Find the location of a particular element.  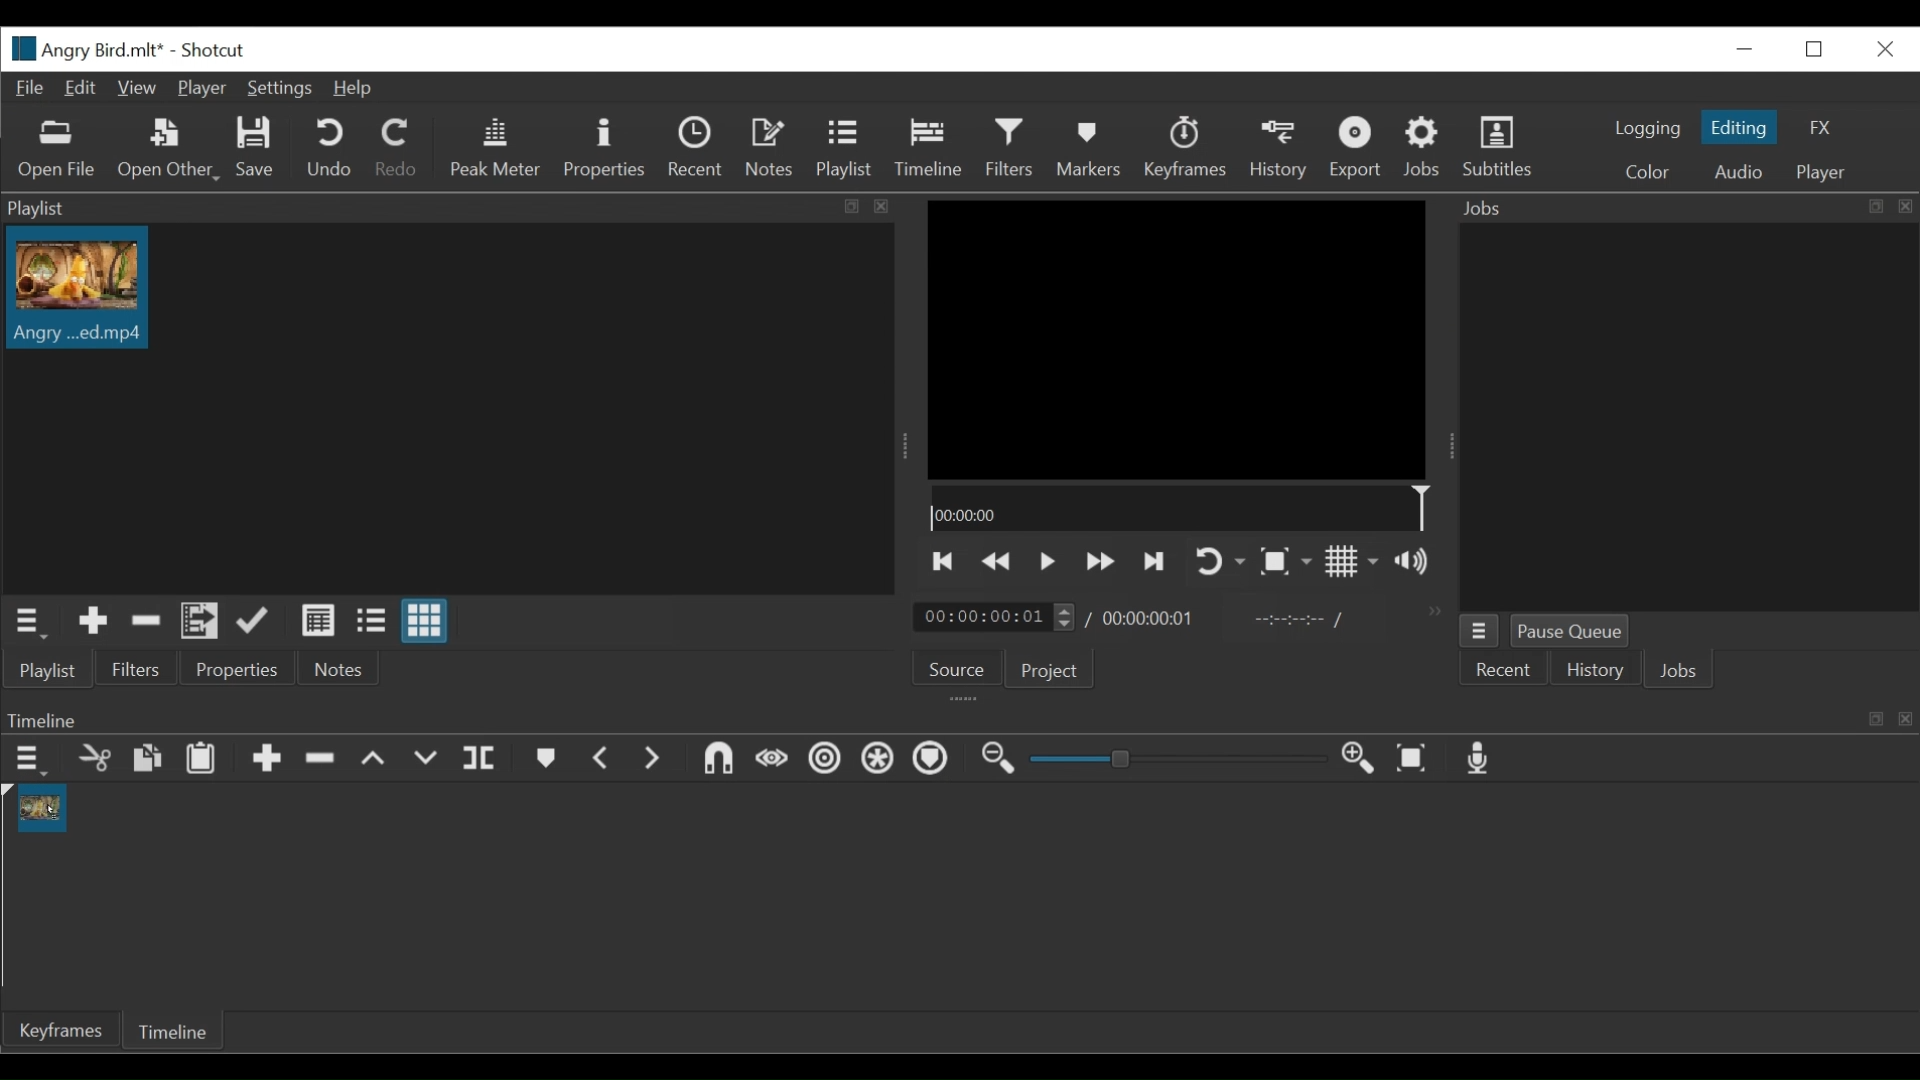

View as icon is located at coordinates (424, 621).